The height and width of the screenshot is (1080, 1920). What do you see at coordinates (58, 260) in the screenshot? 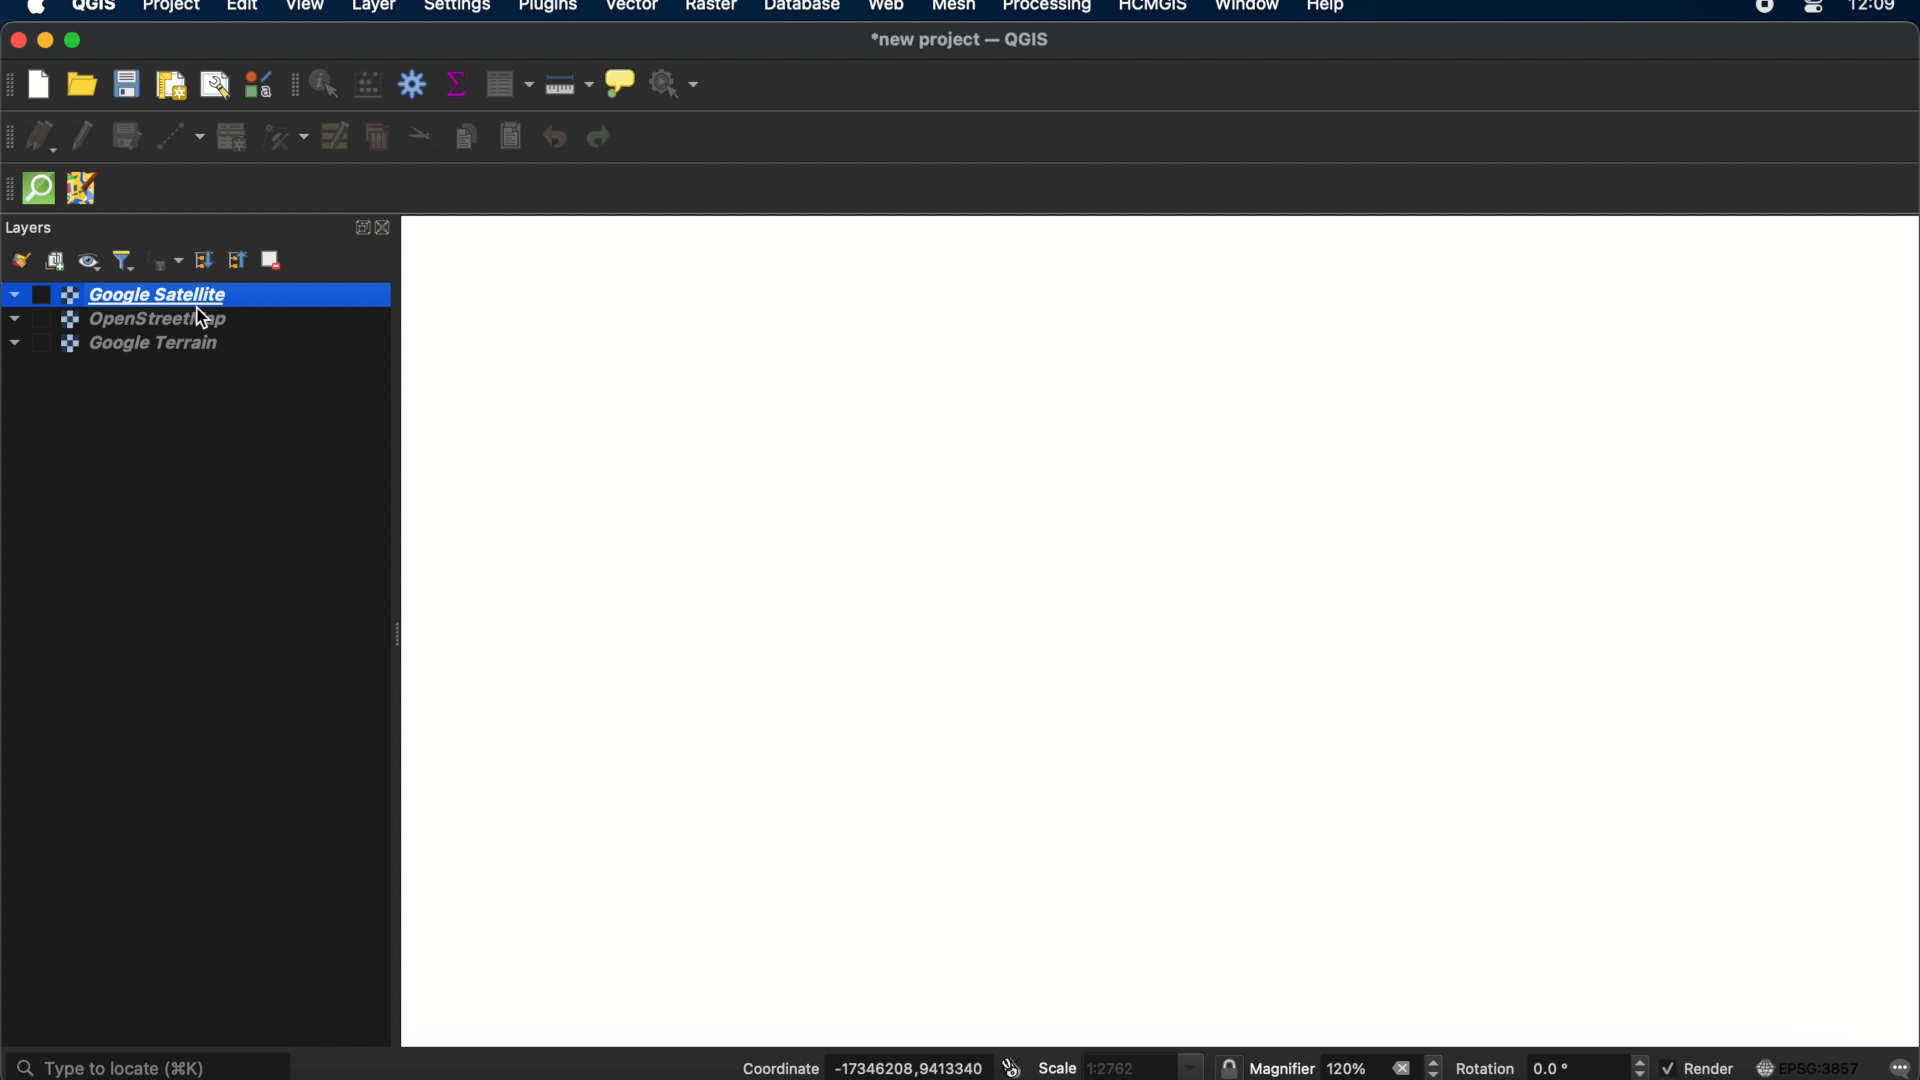
I see `add group` at bounding box center [58, 260].